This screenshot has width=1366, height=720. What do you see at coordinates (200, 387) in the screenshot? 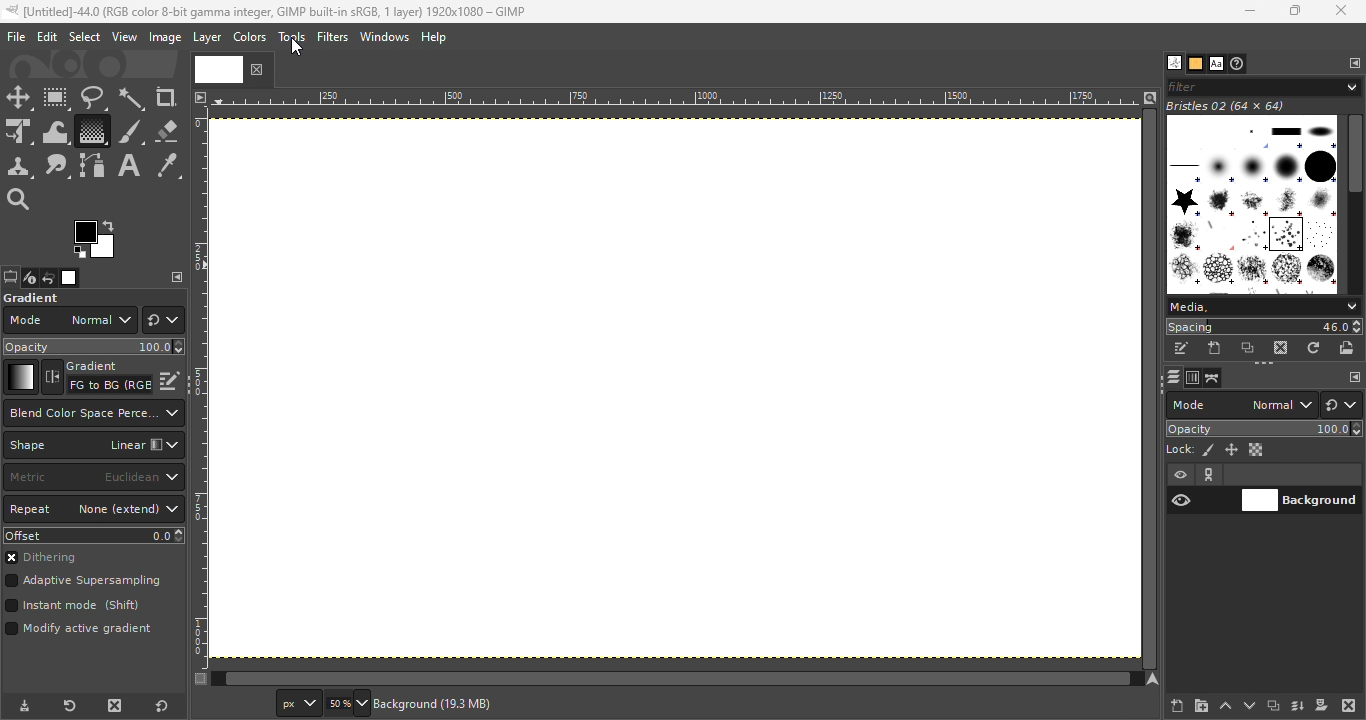
I see `Vertical ruler` at bounding box center [200, 387].